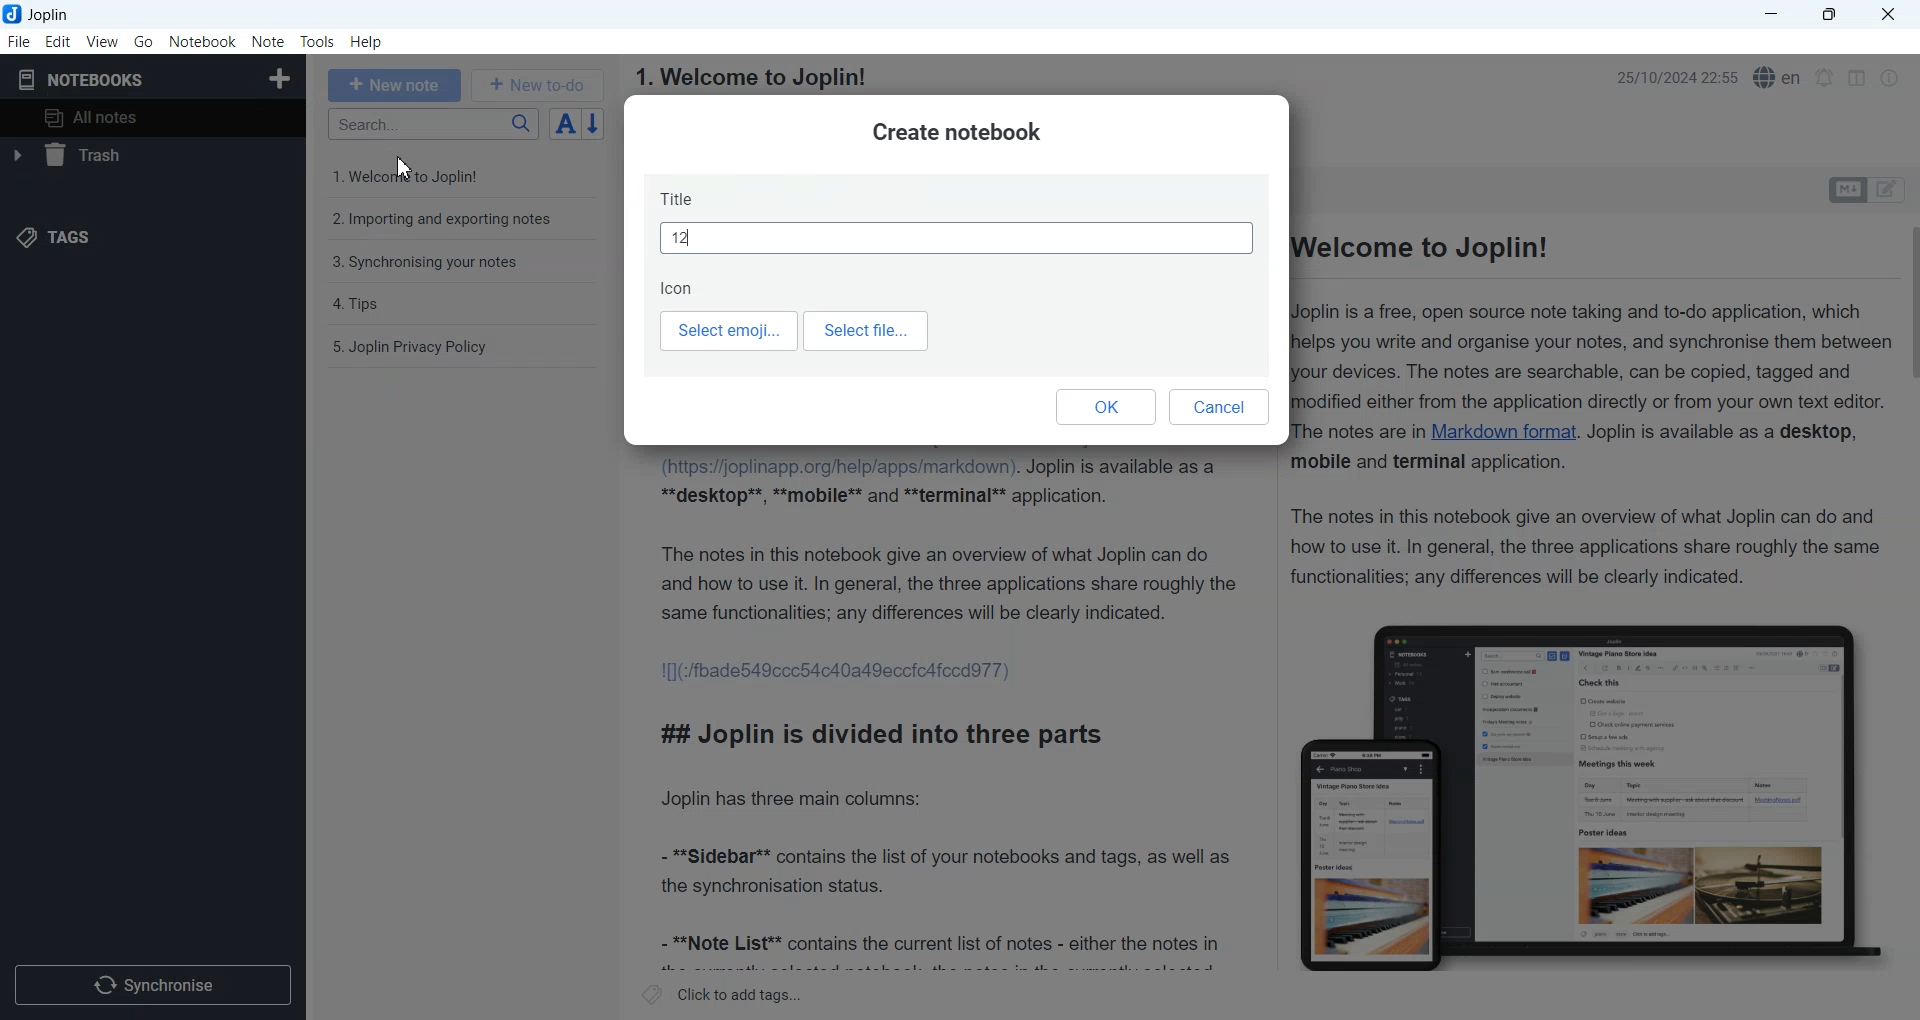  I want to click on 25/10/2024 22:55, so click(1671, 75).